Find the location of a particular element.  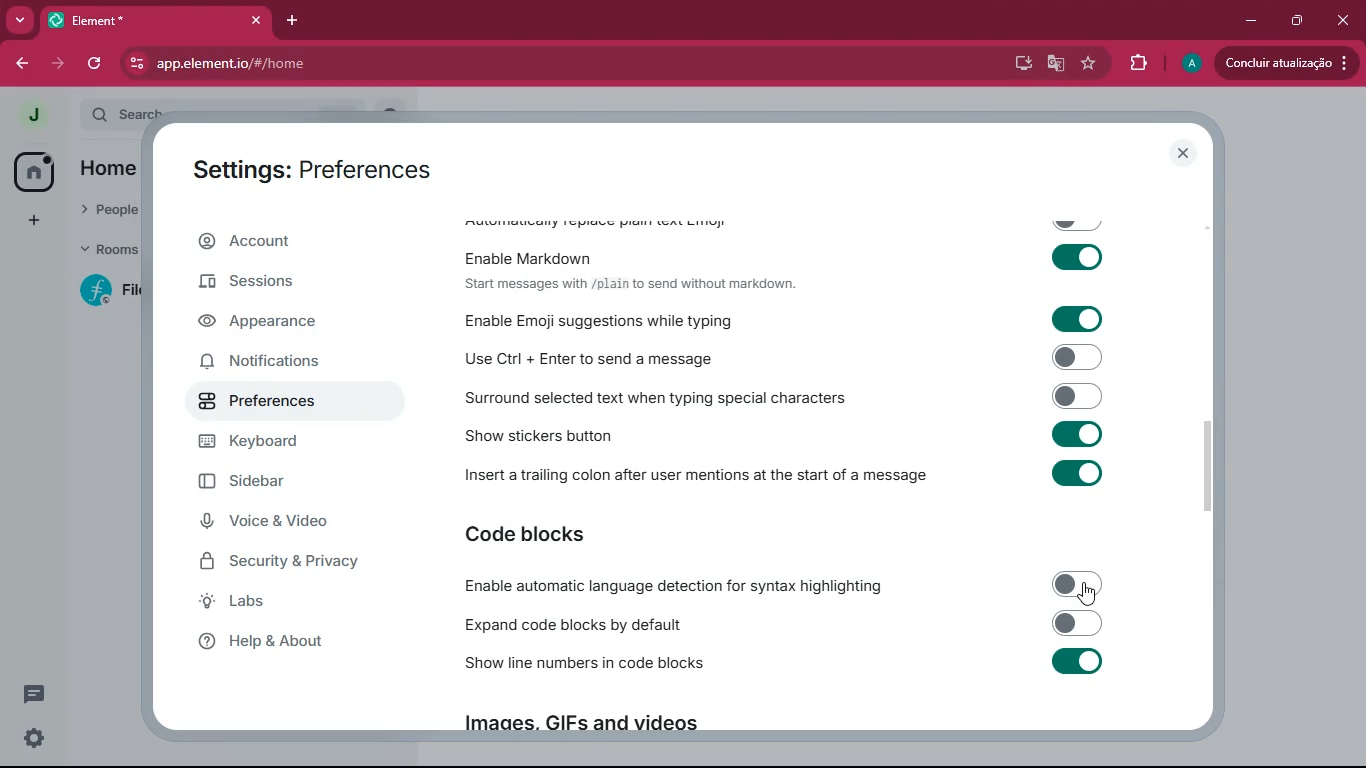

code blocks is located at coordinates (544, 535).